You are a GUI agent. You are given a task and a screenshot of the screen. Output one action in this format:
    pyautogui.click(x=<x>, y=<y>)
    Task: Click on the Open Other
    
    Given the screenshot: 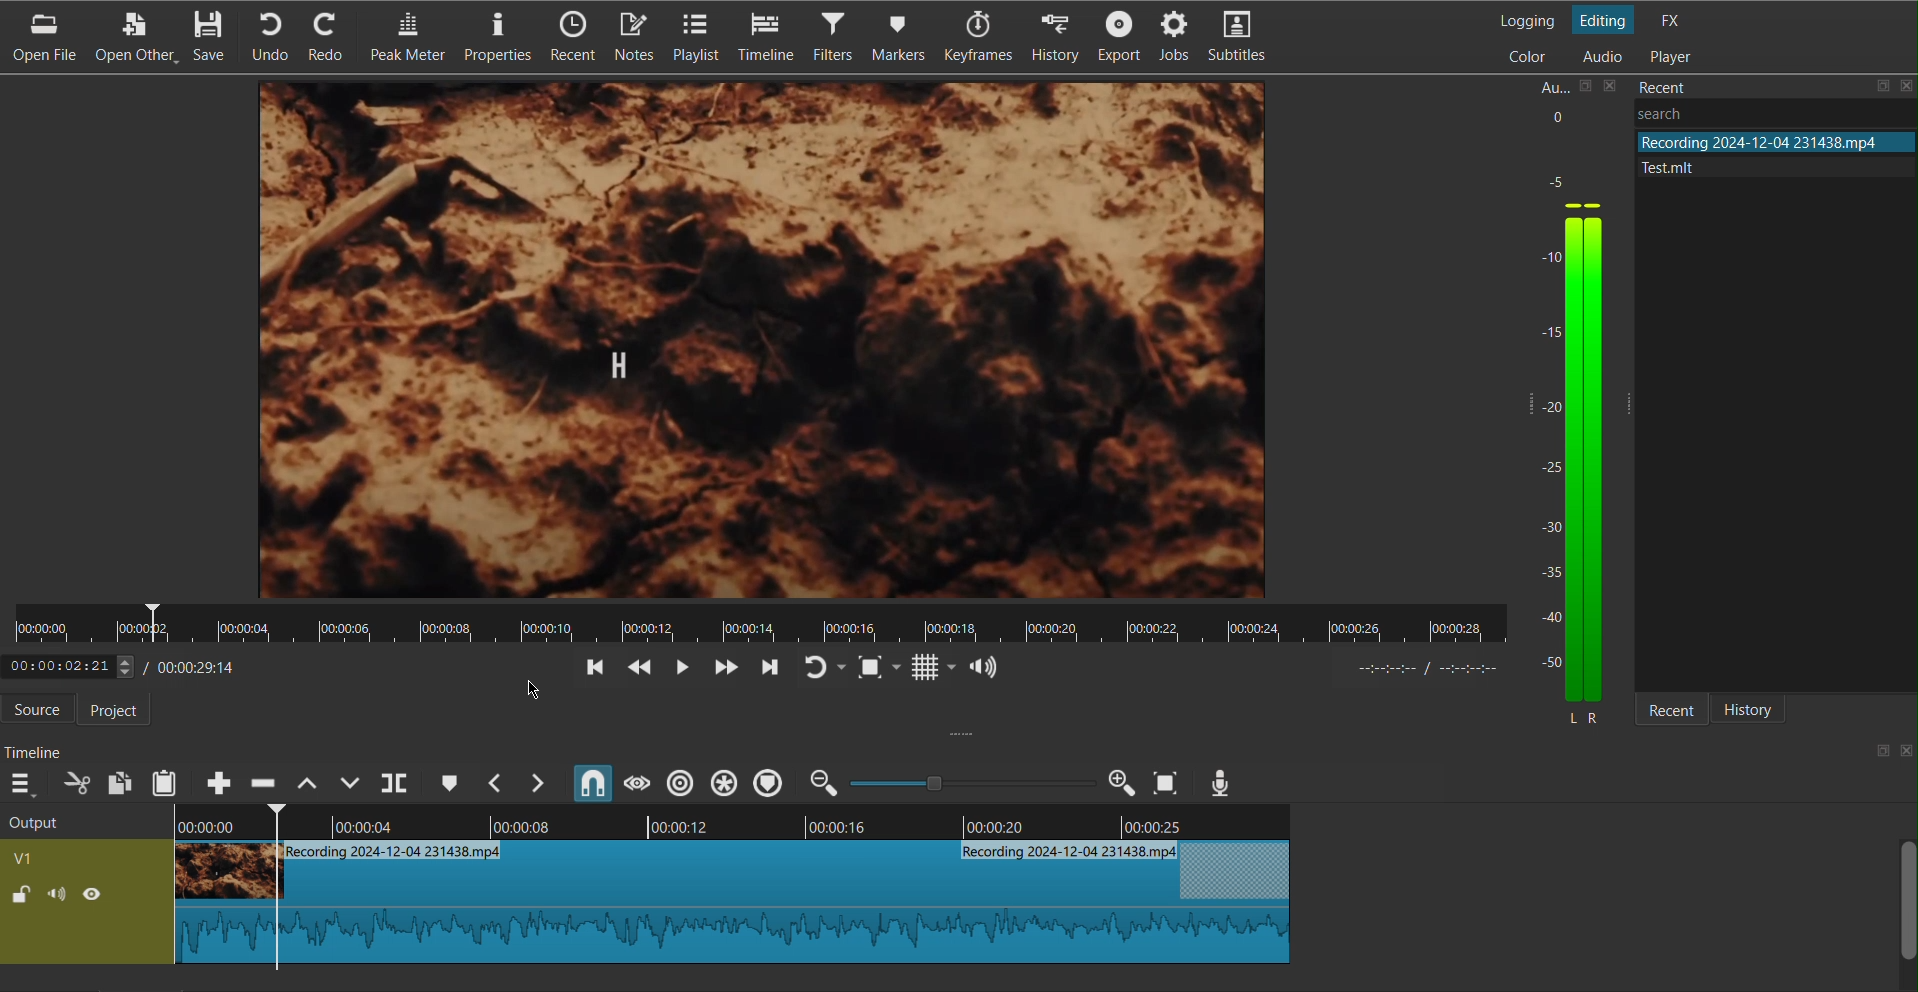 What is the action you would take?
    pyautogui.click(x=138, y=35)
    